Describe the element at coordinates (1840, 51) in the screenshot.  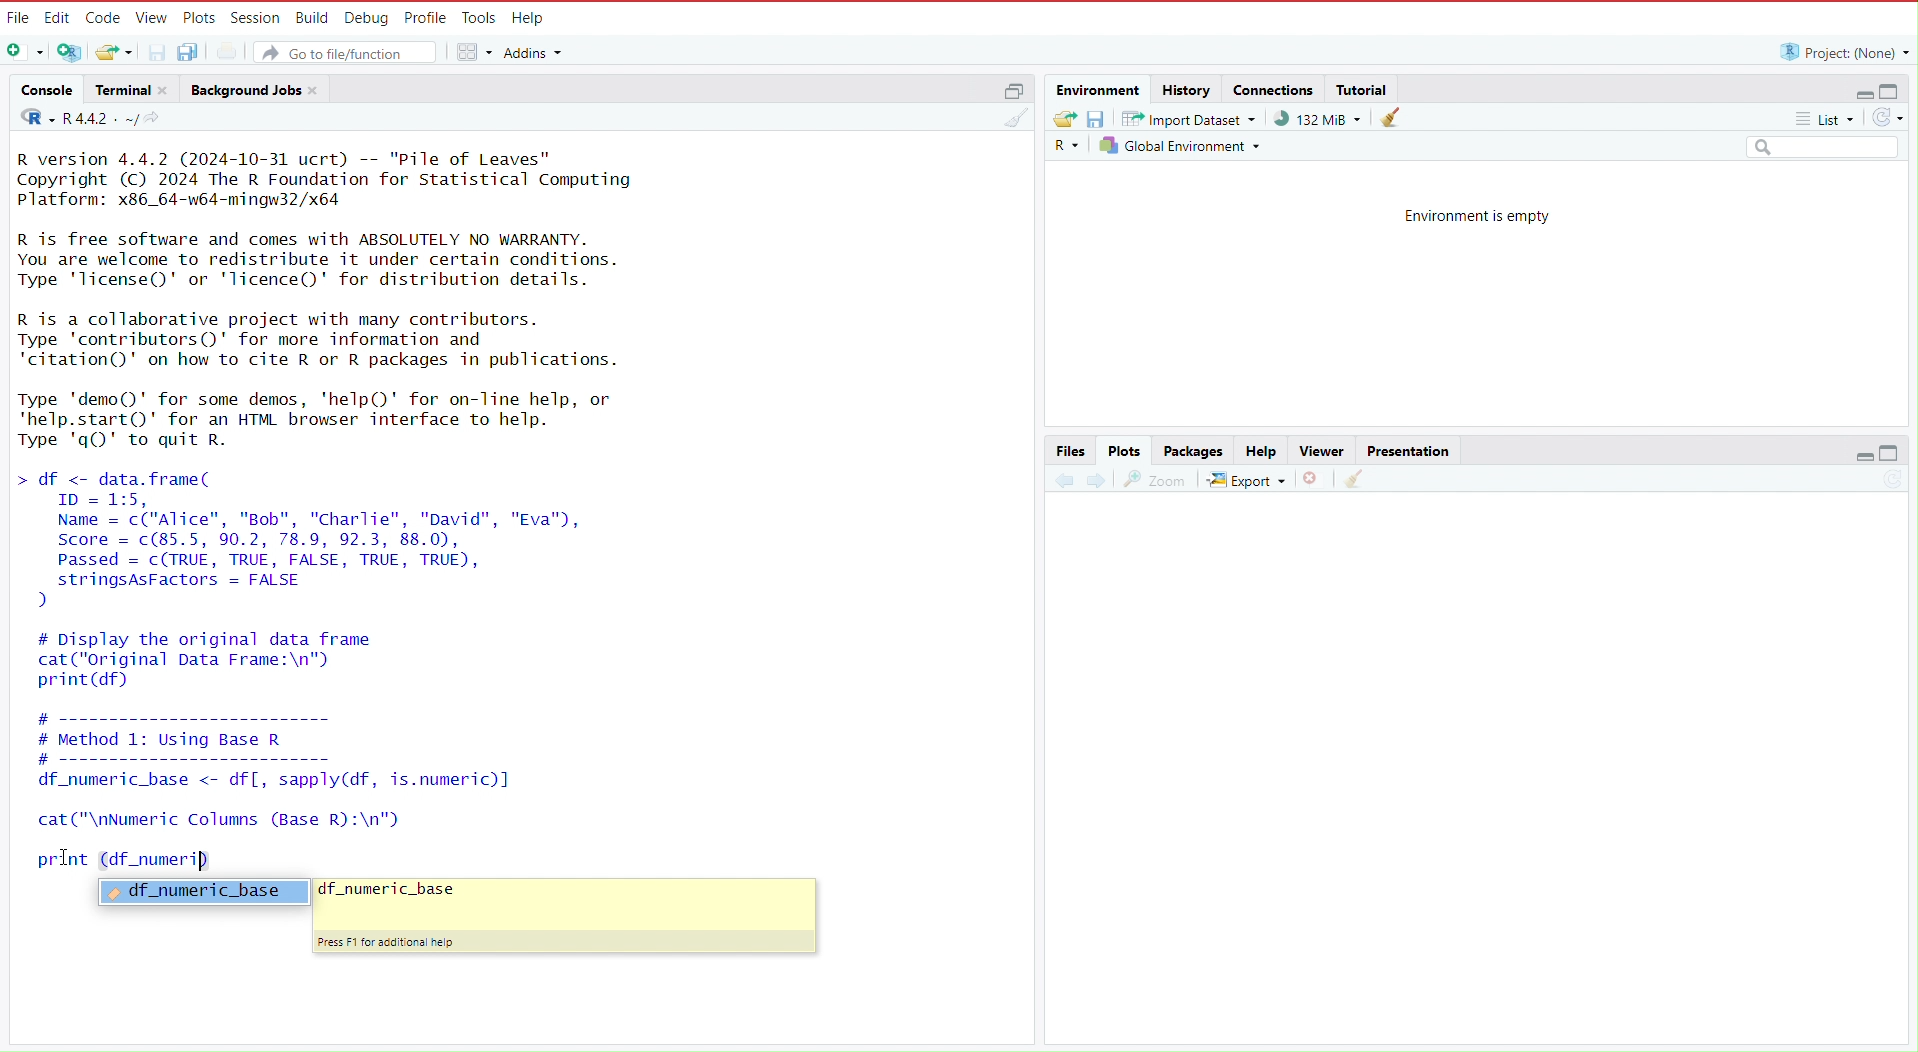
I see `Project: (None)` at that location.